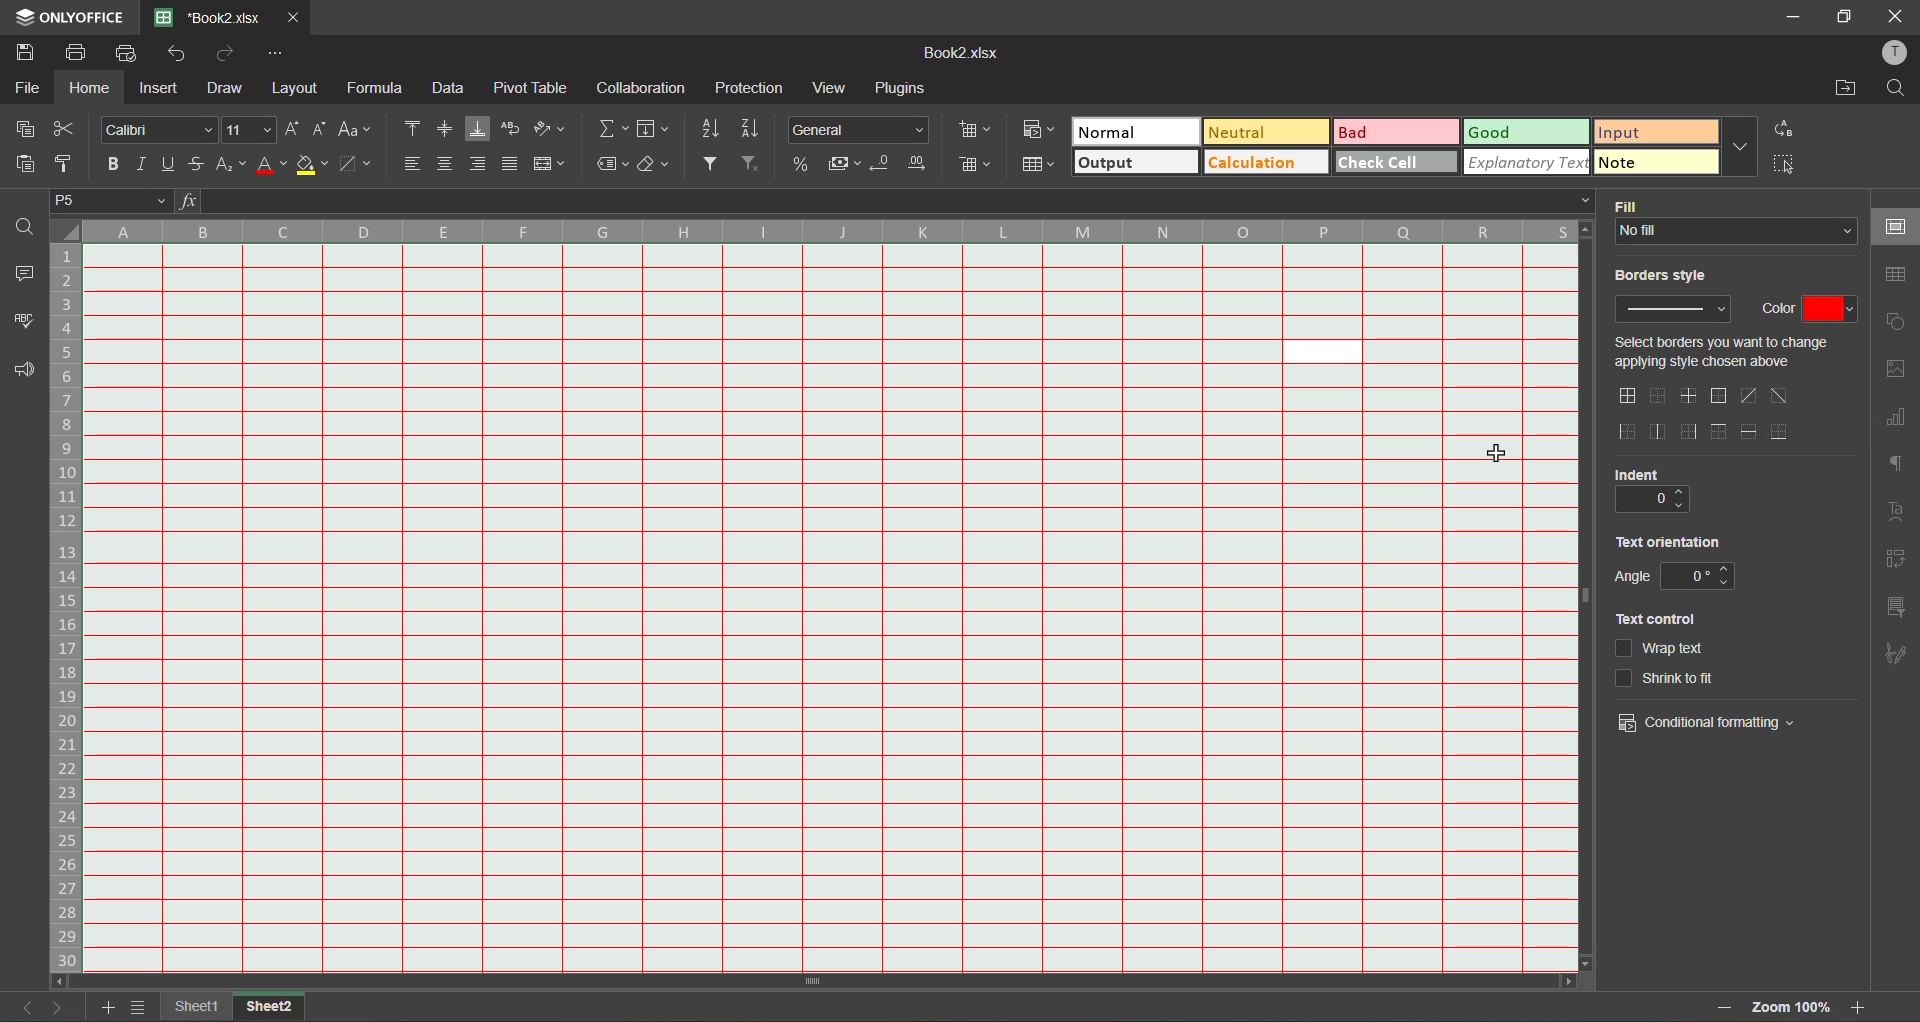 The image size is (1920, 1022). What do you see at coordinates (1720, 396) in the screenshot?
I see `outer borders only` at bounding box center [1720, 396].